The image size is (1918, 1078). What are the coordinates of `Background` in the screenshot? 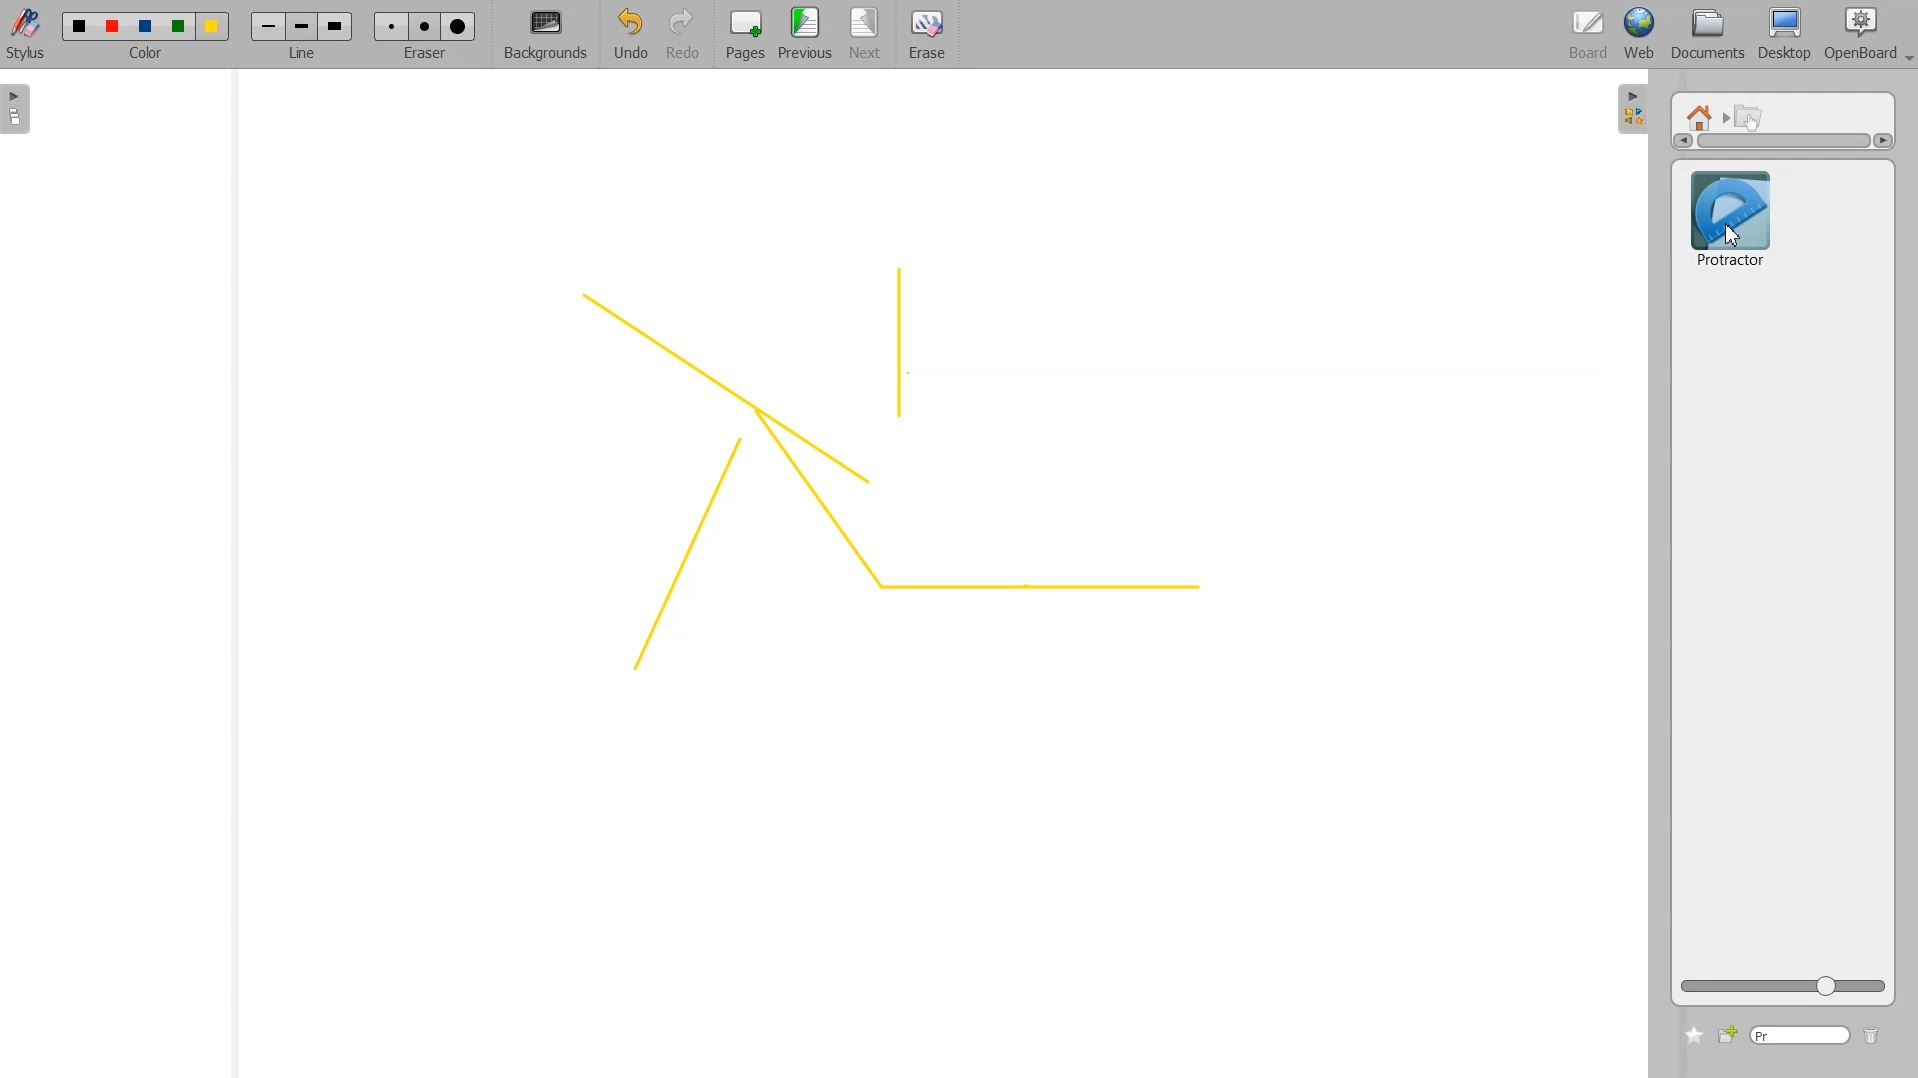 It's located at (546, 36).